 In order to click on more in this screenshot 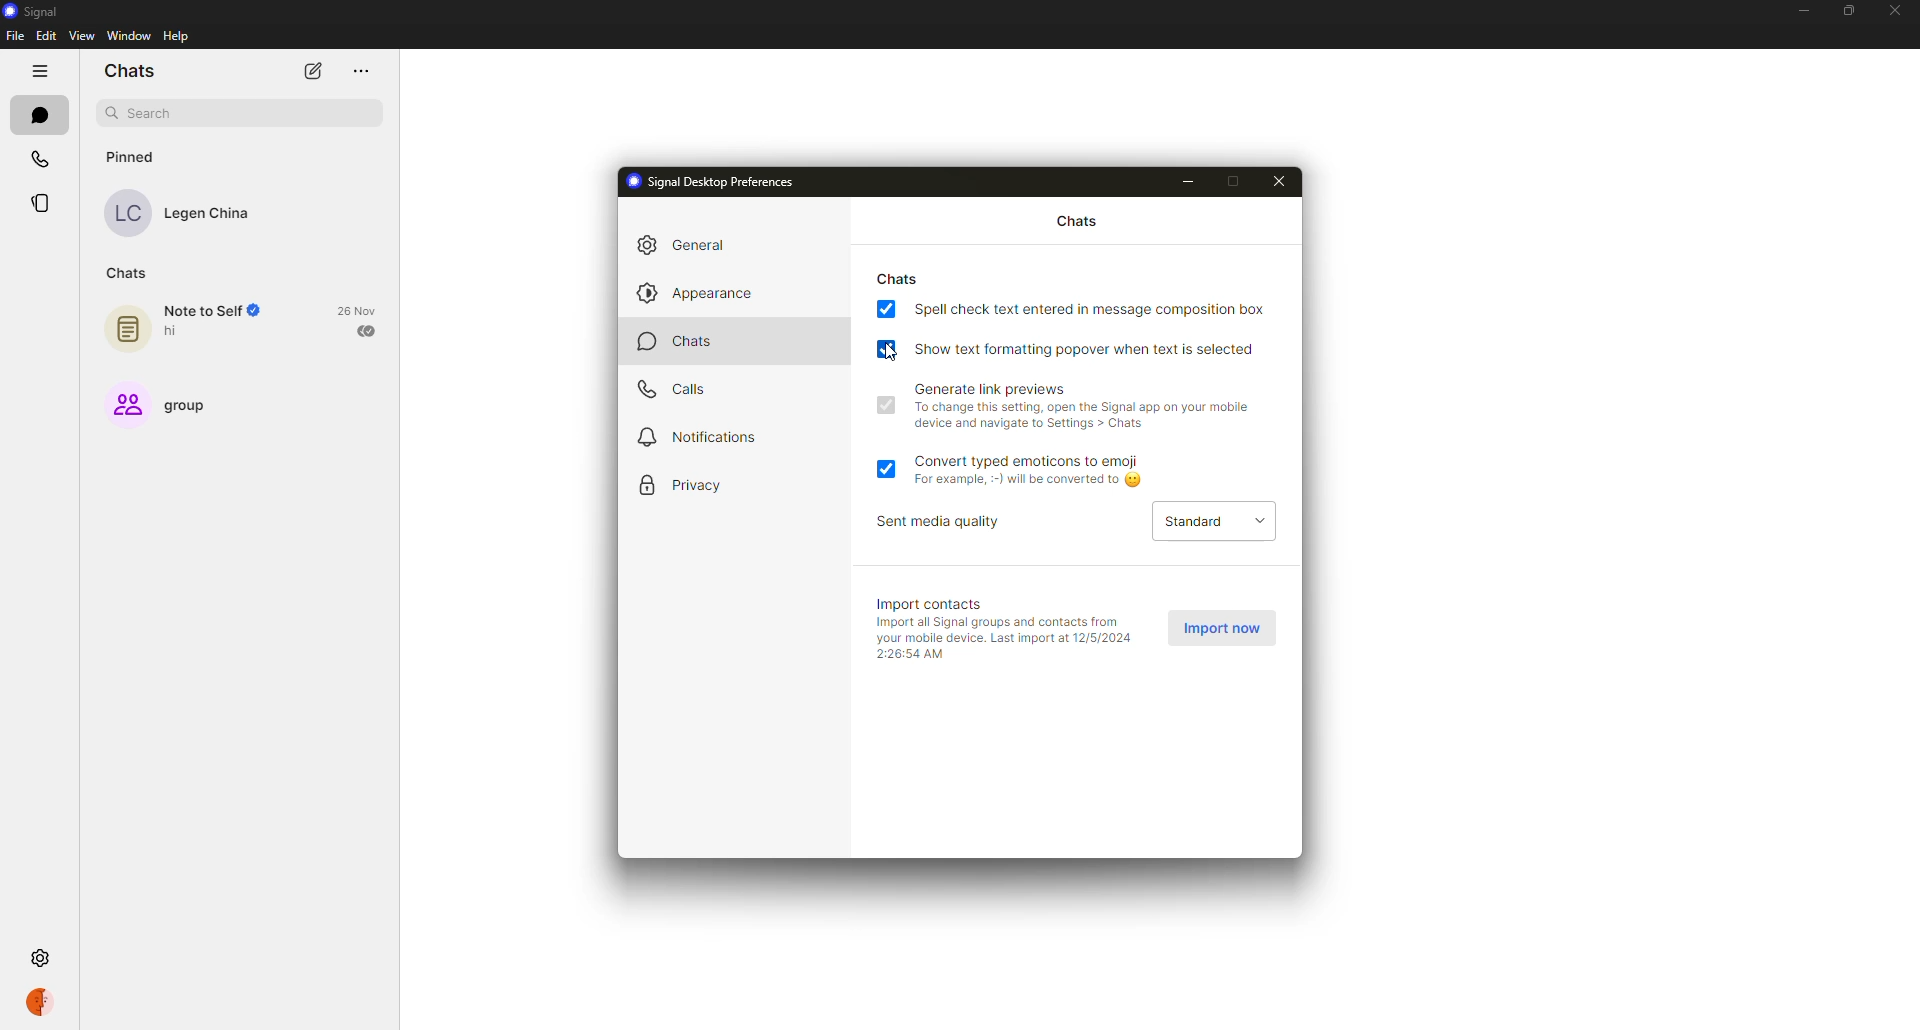, I will do `click(360, 72)`.